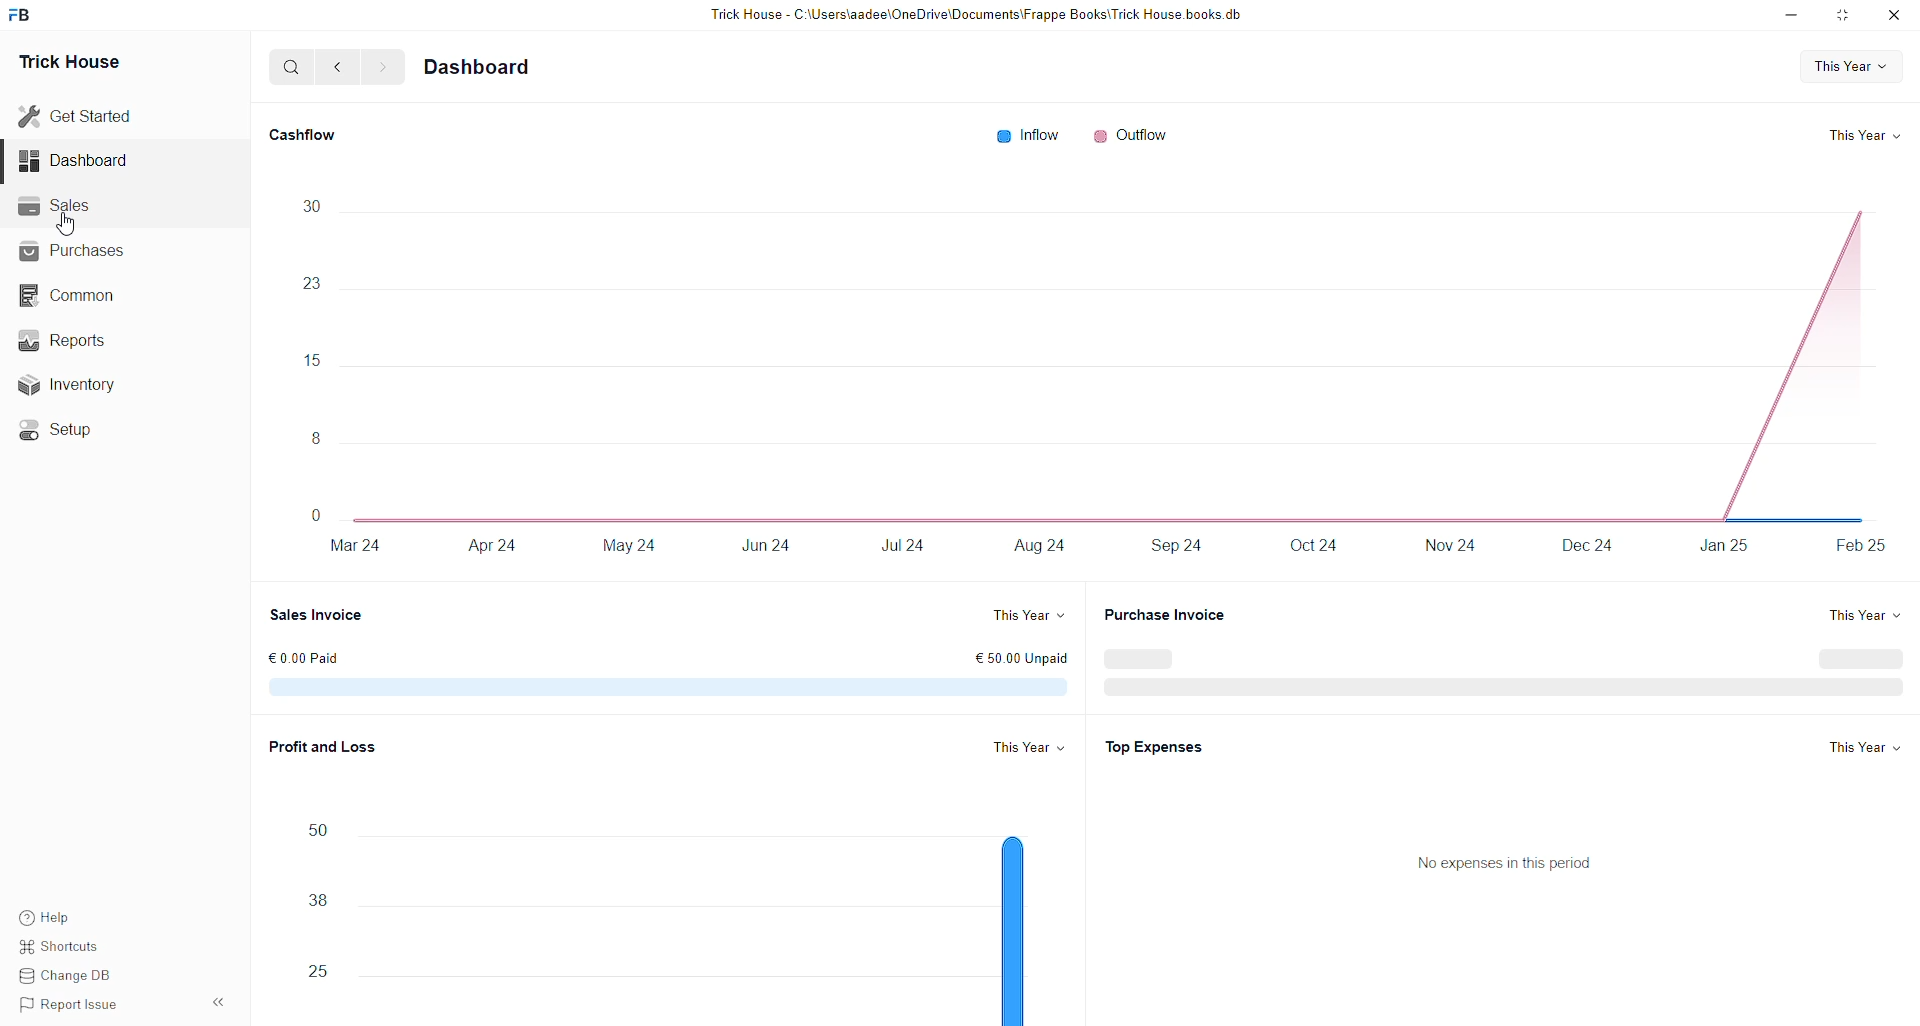  Describe the element at coordinates (1023, 616) in the screenshot. I see `This year` at that location.